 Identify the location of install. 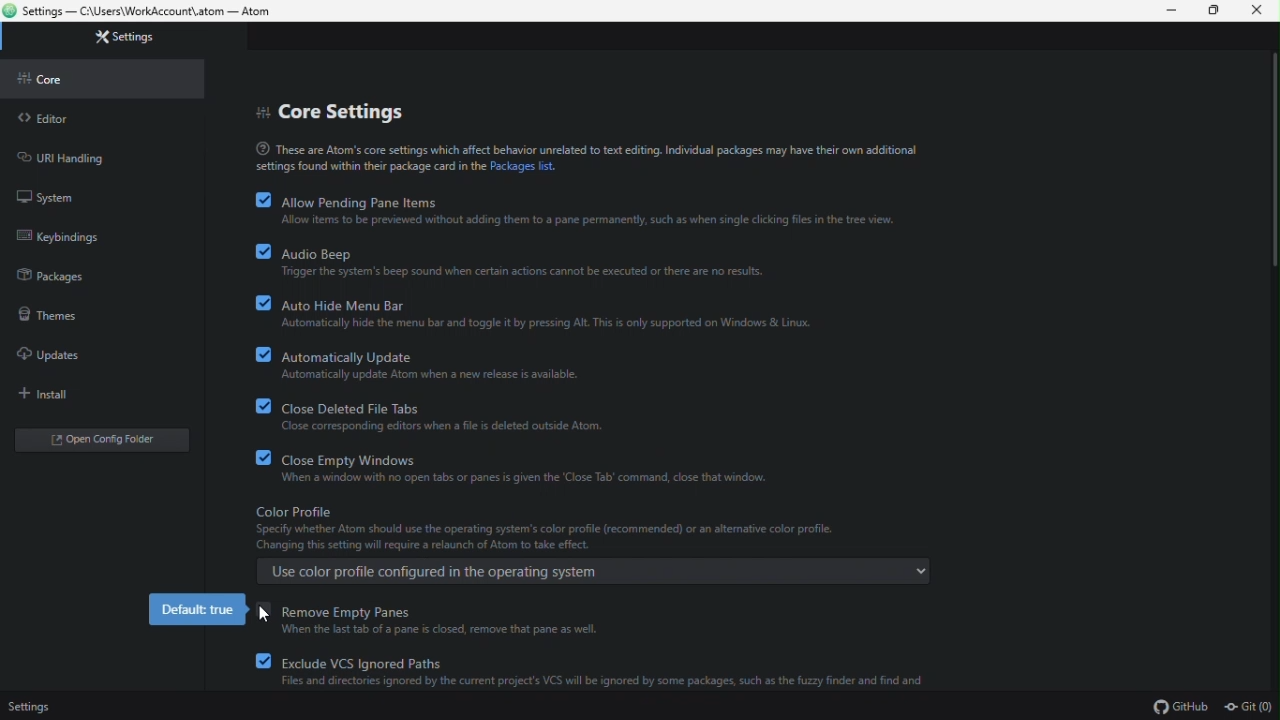
(38, 393).